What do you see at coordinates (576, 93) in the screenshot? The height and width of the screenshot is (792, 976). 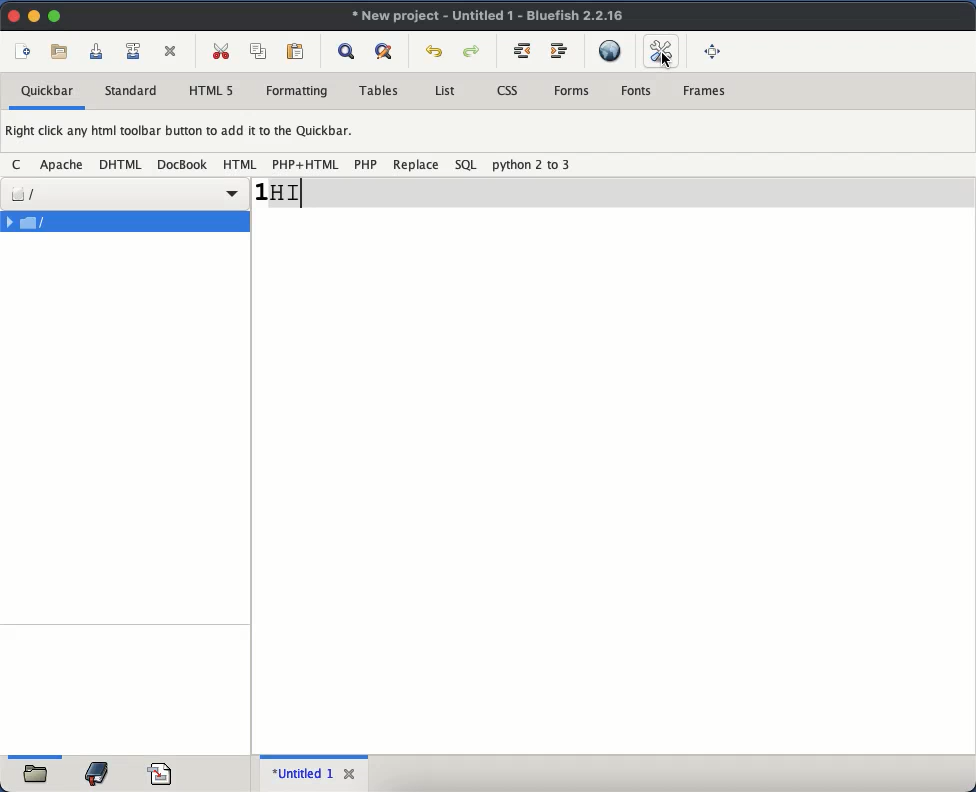 I see `forms` at bounding box center [576, 93].